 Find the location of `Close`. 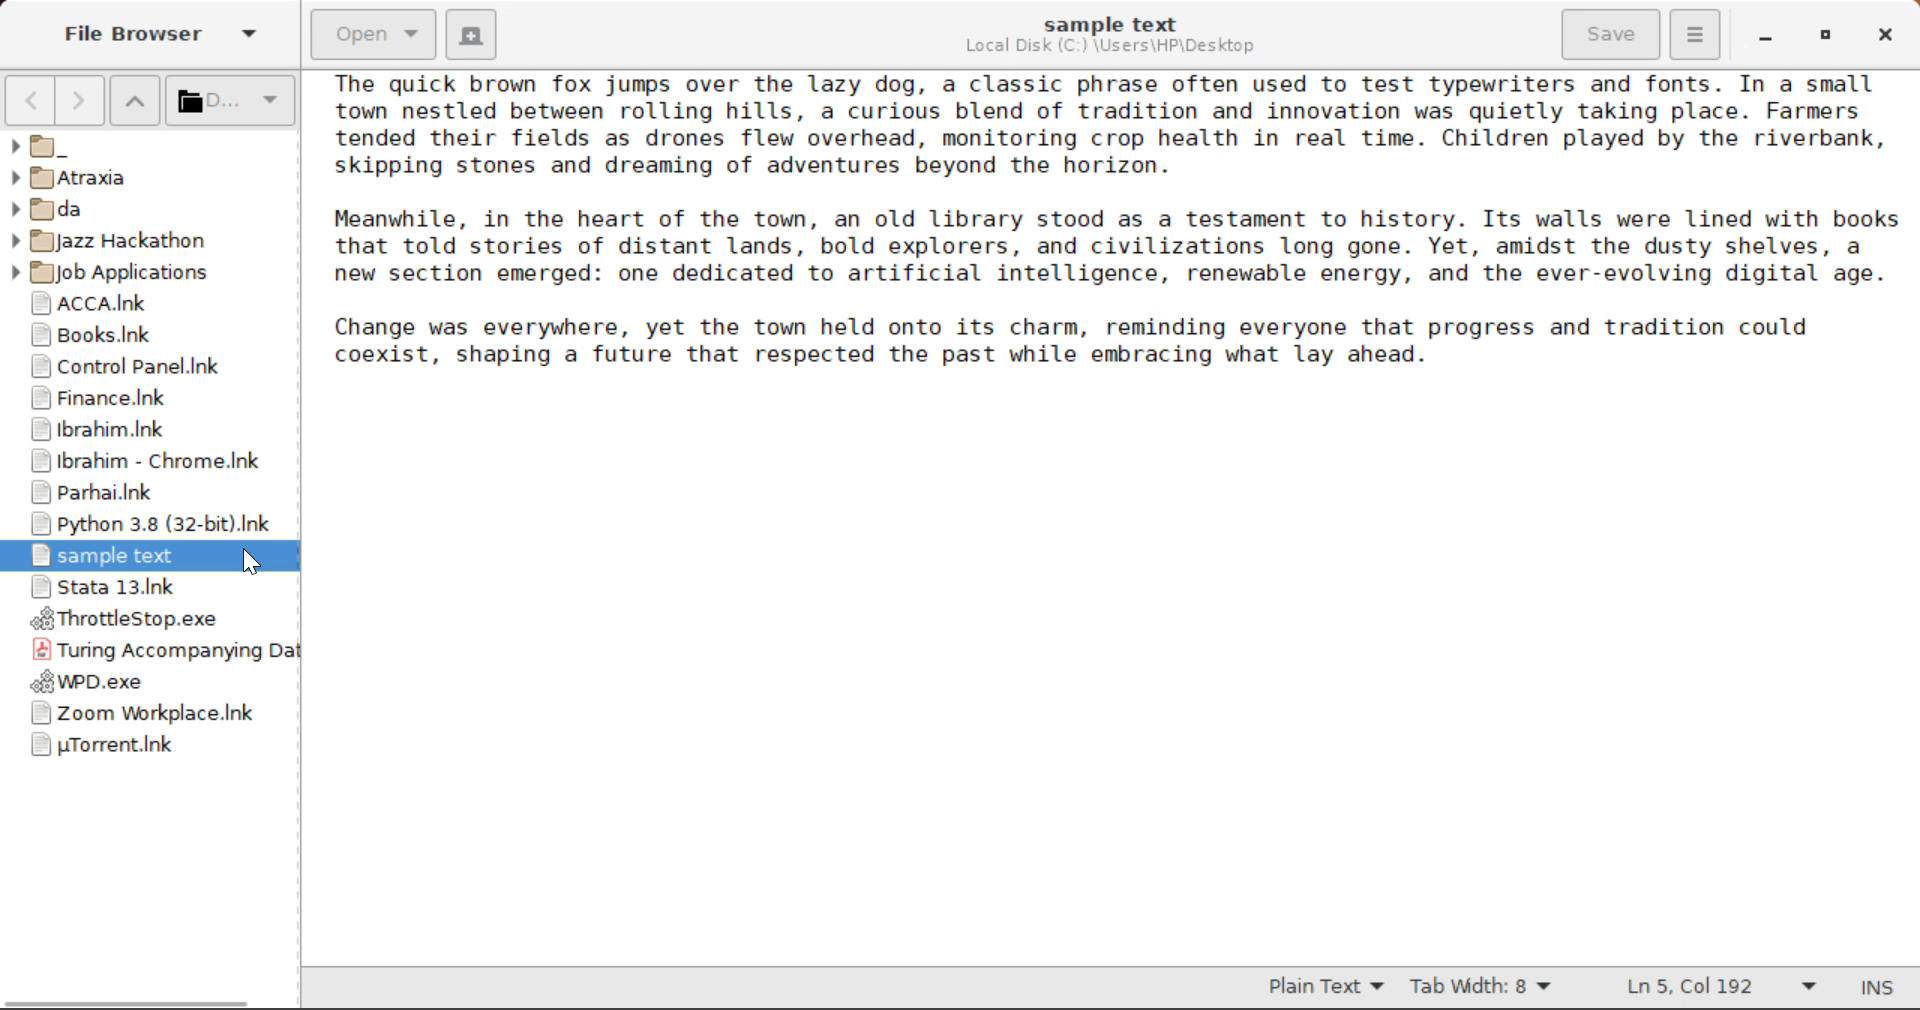

Close is located at coordinates (1882, 35).